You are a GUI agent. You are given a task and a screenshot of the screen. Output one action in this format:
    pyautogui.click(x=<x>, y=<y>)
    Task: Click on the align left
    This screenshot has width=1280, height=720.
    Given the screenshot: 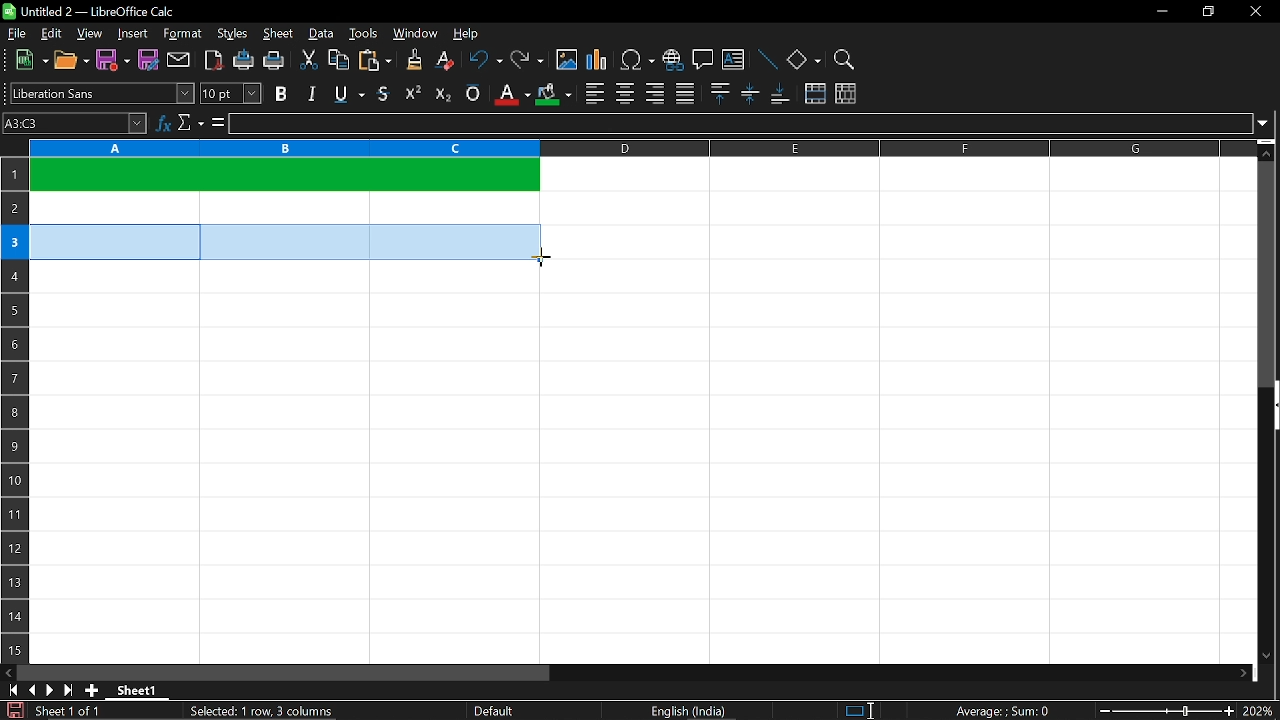 What is the action you would take?
    pyautogui.click(x=594, y=92)
    